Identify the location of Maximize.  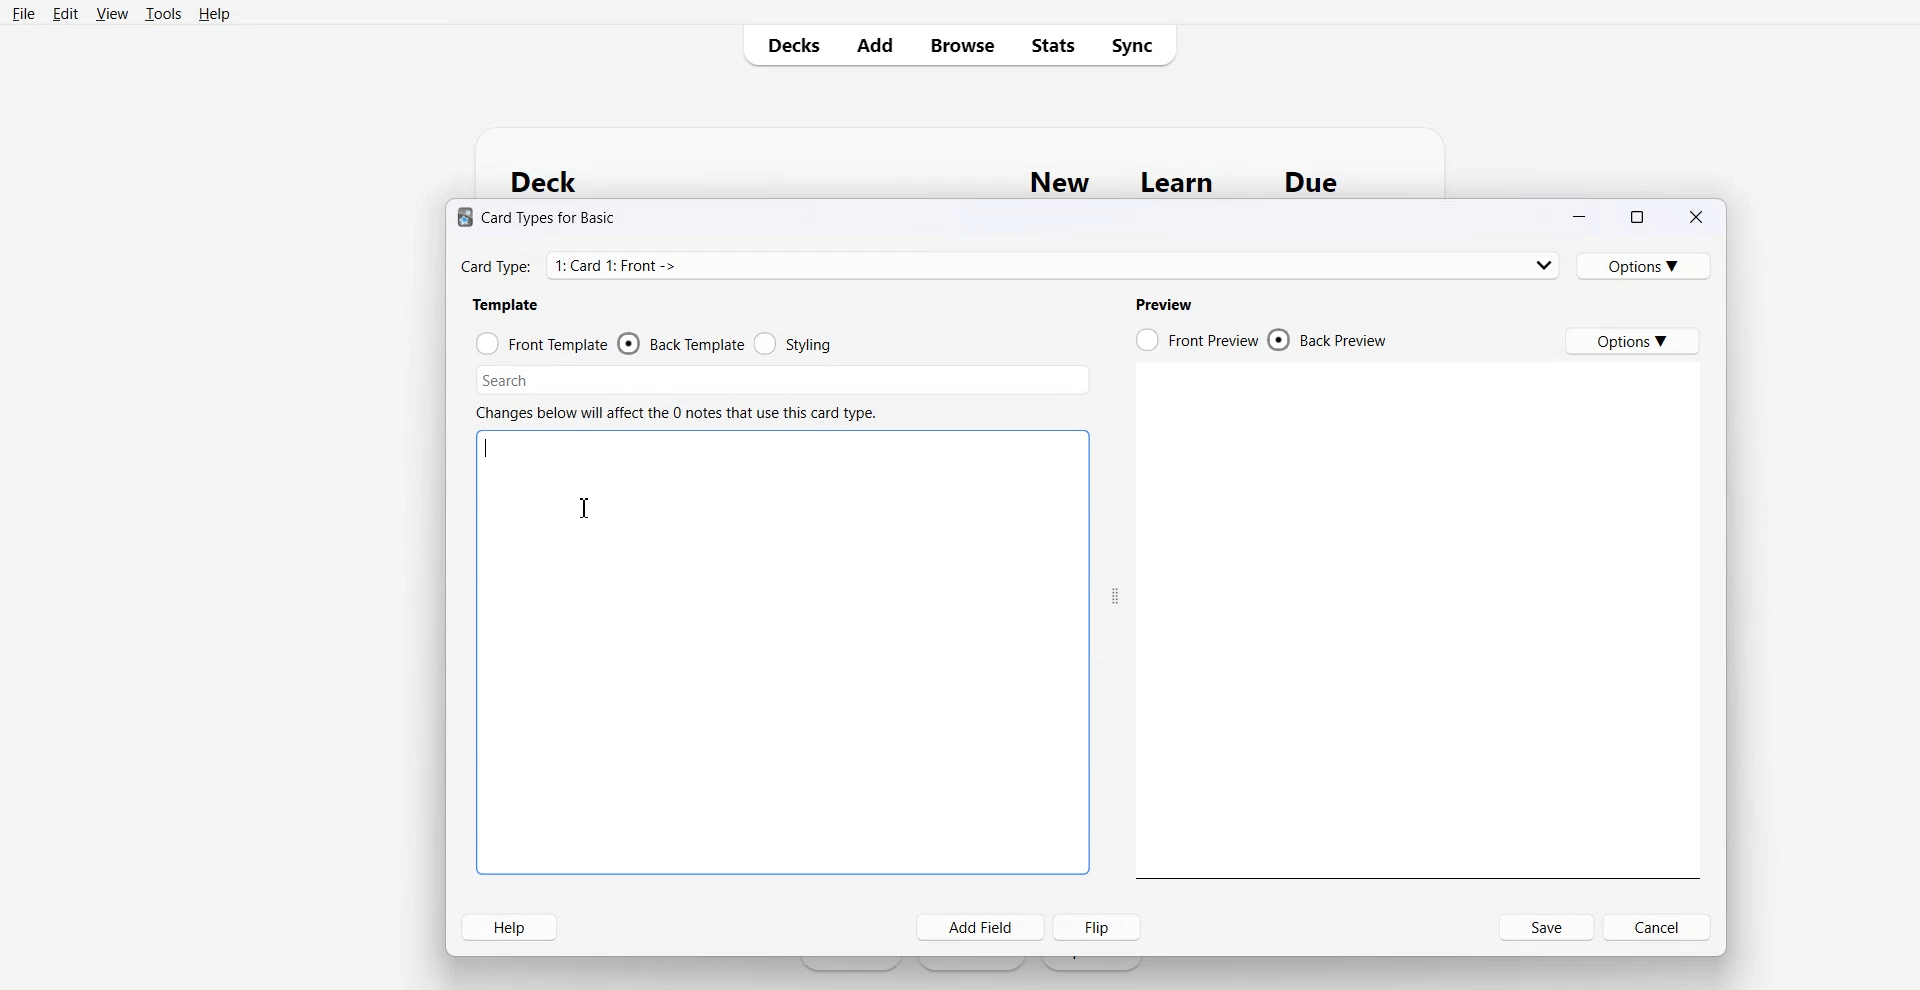
(1635, 218).